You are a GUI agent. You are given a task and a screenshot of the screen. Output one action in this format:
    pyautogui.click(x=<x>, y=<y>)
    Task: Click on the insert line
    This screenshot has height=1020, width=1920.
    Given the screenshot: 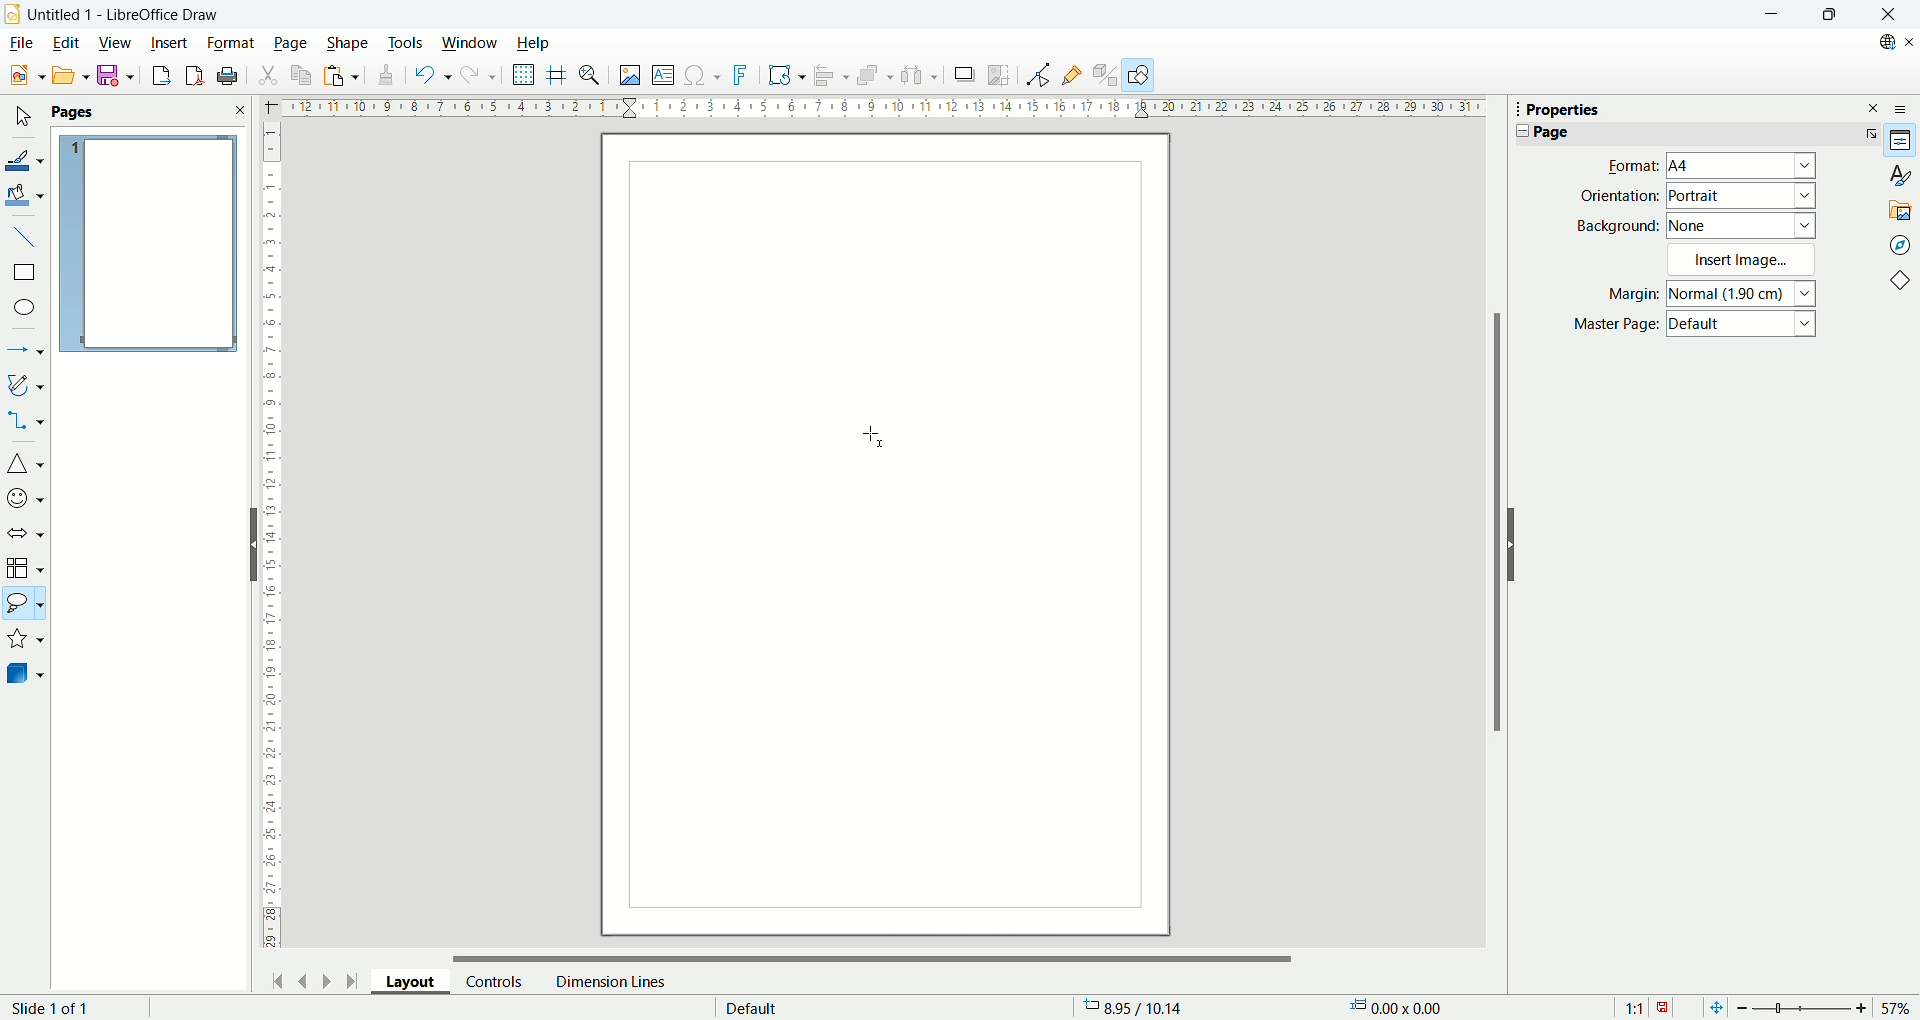 What is the action you would take?
    pyautogui.click(x=24, y=235)
    